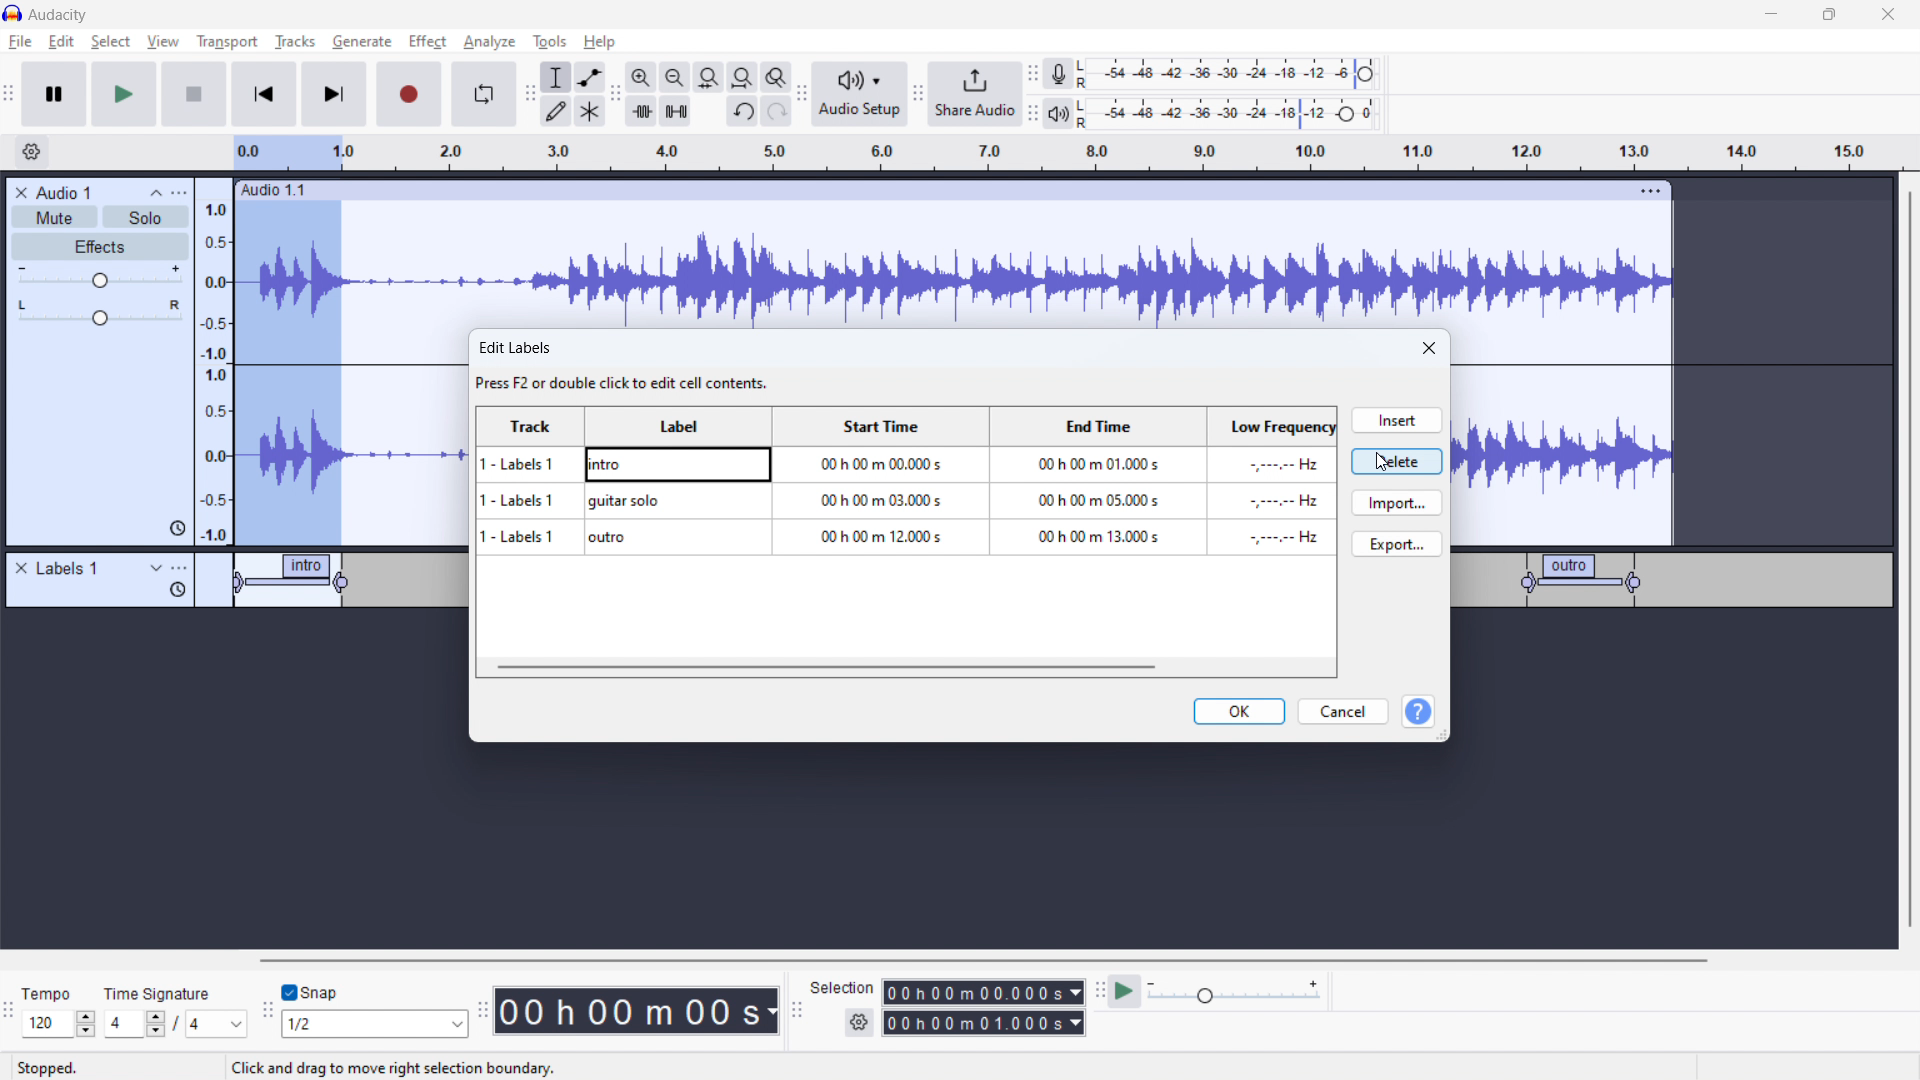 The width and height of the screenshot is (1920, 1080). I want to click on pause, so click(54, 95).